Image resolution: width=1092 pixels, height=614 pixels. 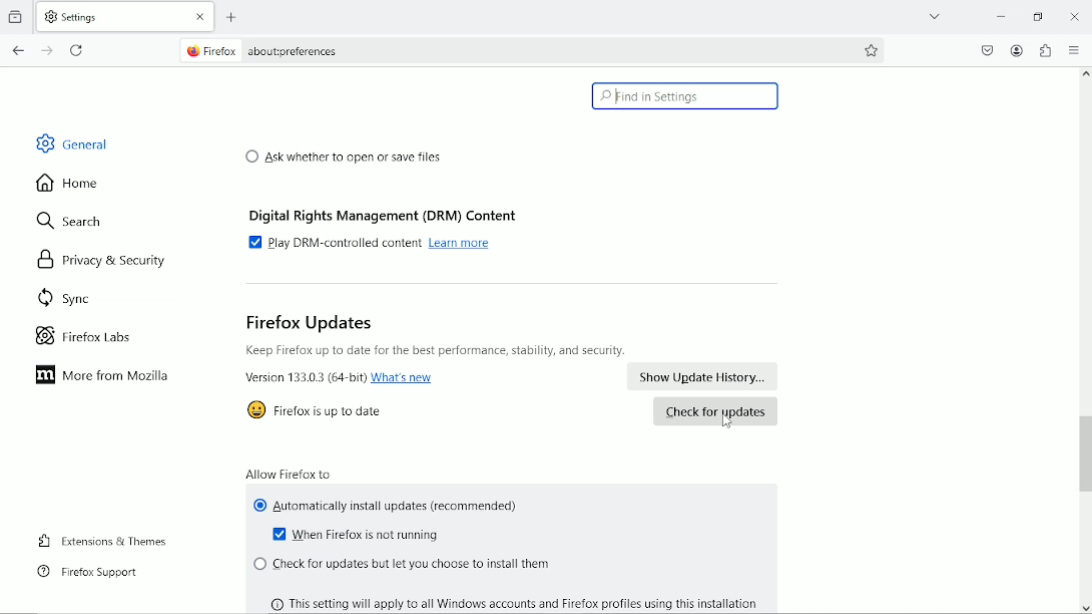 I want to click on extensions, so click(x=1044, y=50).